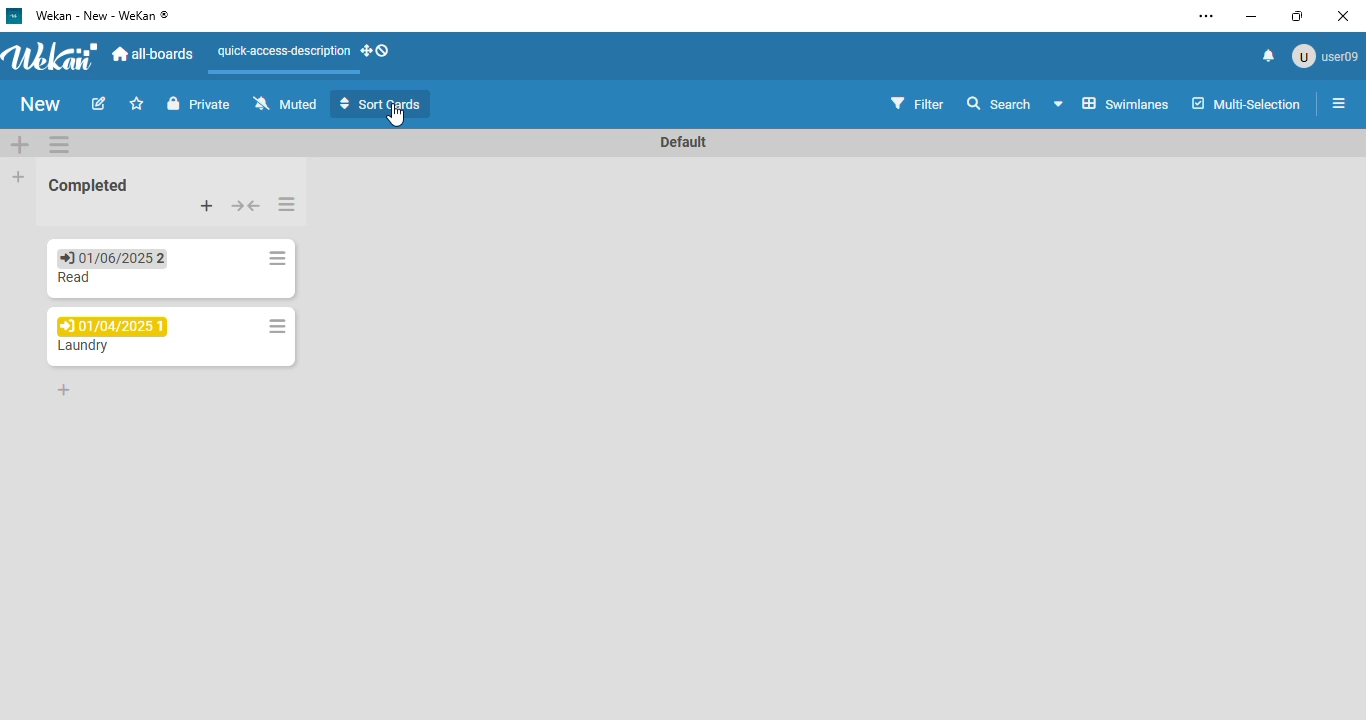 The width and height of the screenshot is (1366, 720). I want to click on private, so click(199, 103).